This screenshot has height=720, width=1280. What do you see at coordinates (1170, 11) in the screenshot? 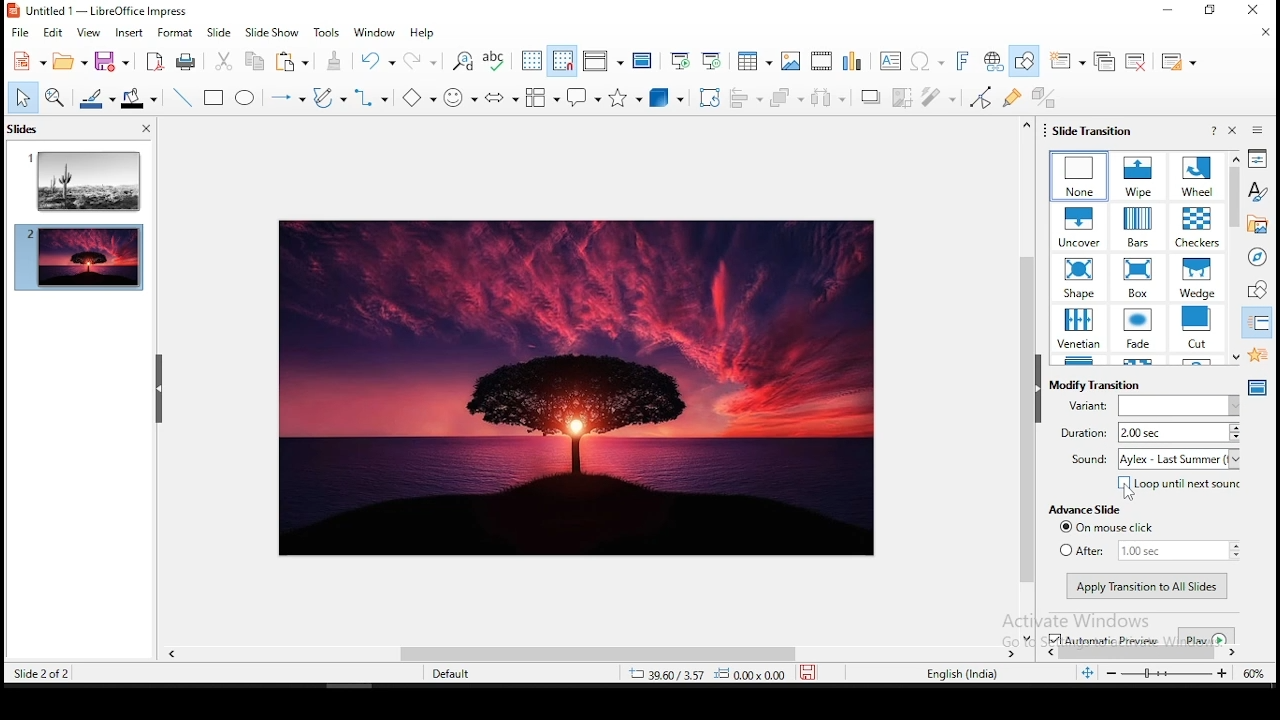
I see `minimize` at bounding box center [1170, 11].